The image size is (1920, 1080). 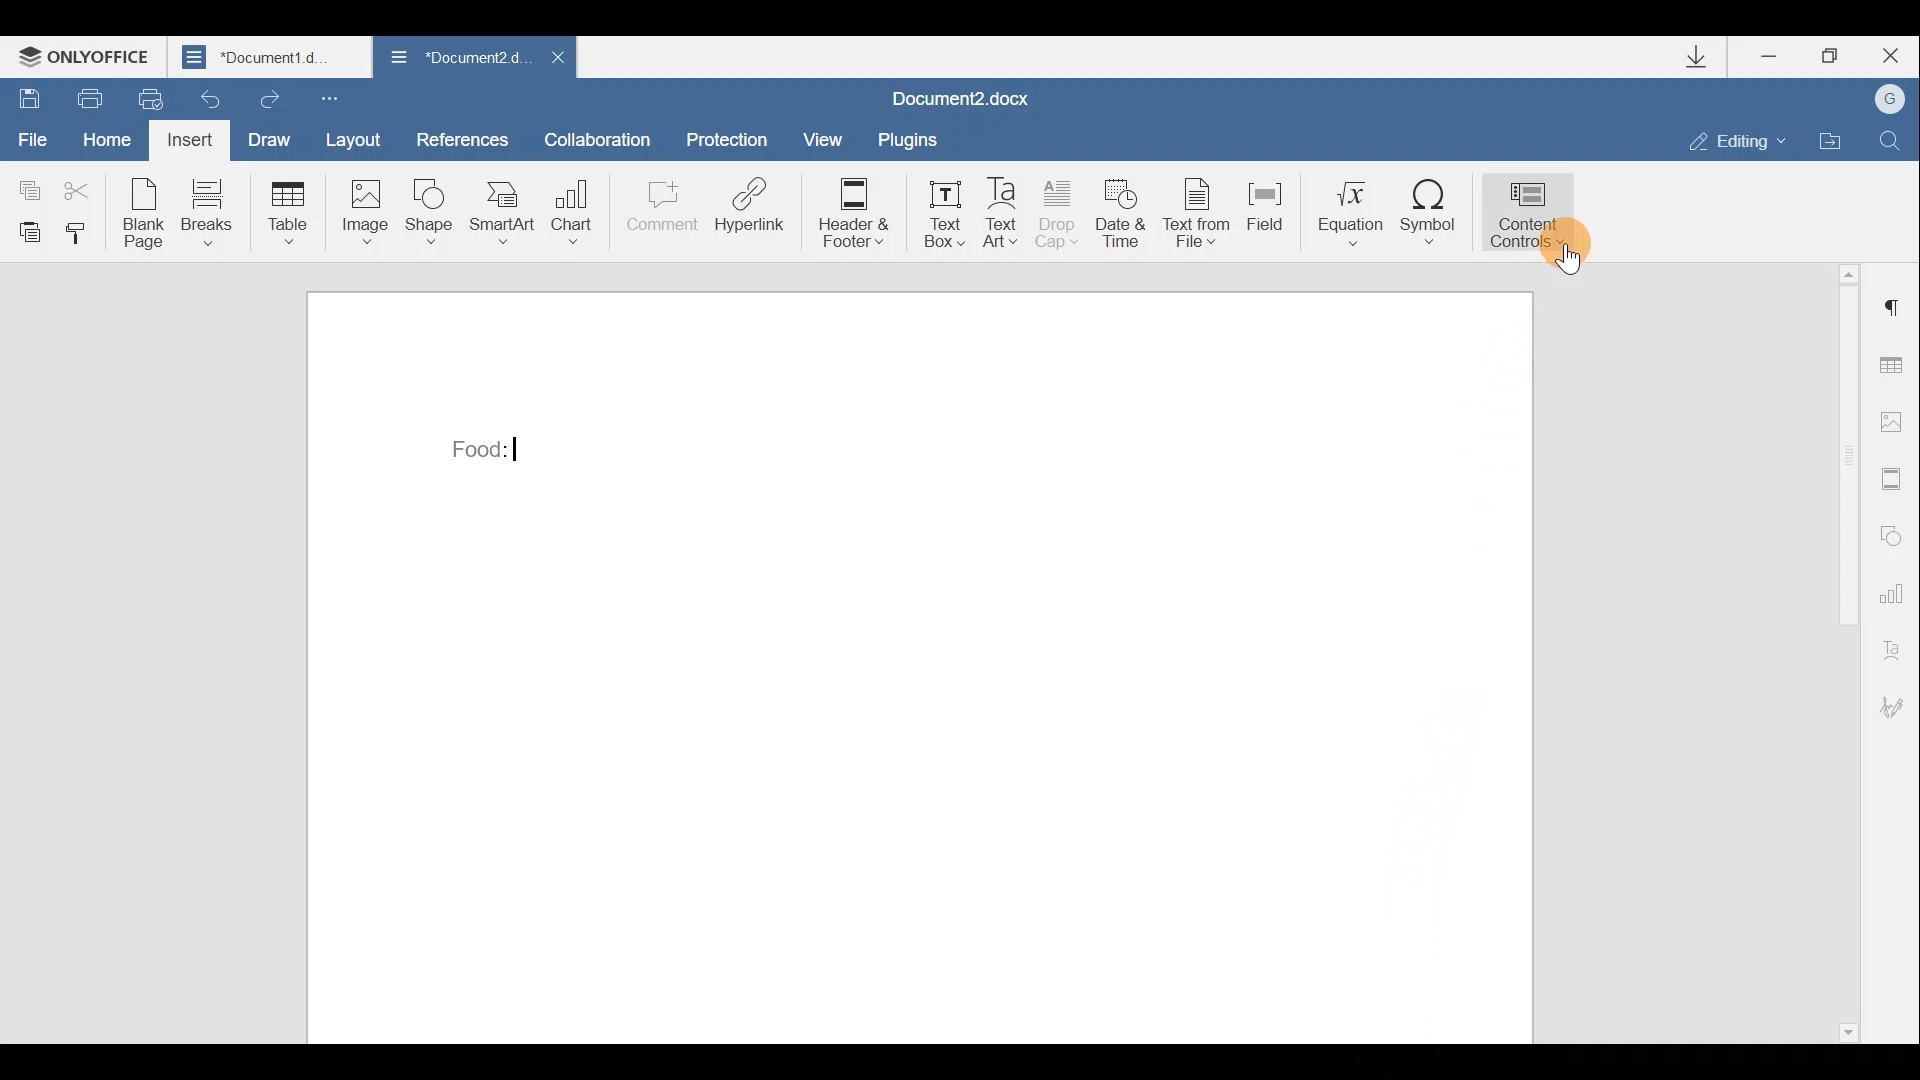 What do you see at coordinates (1202, 215) in the screenshot?
I see `Text from file` at bounding box center [1202, 215].